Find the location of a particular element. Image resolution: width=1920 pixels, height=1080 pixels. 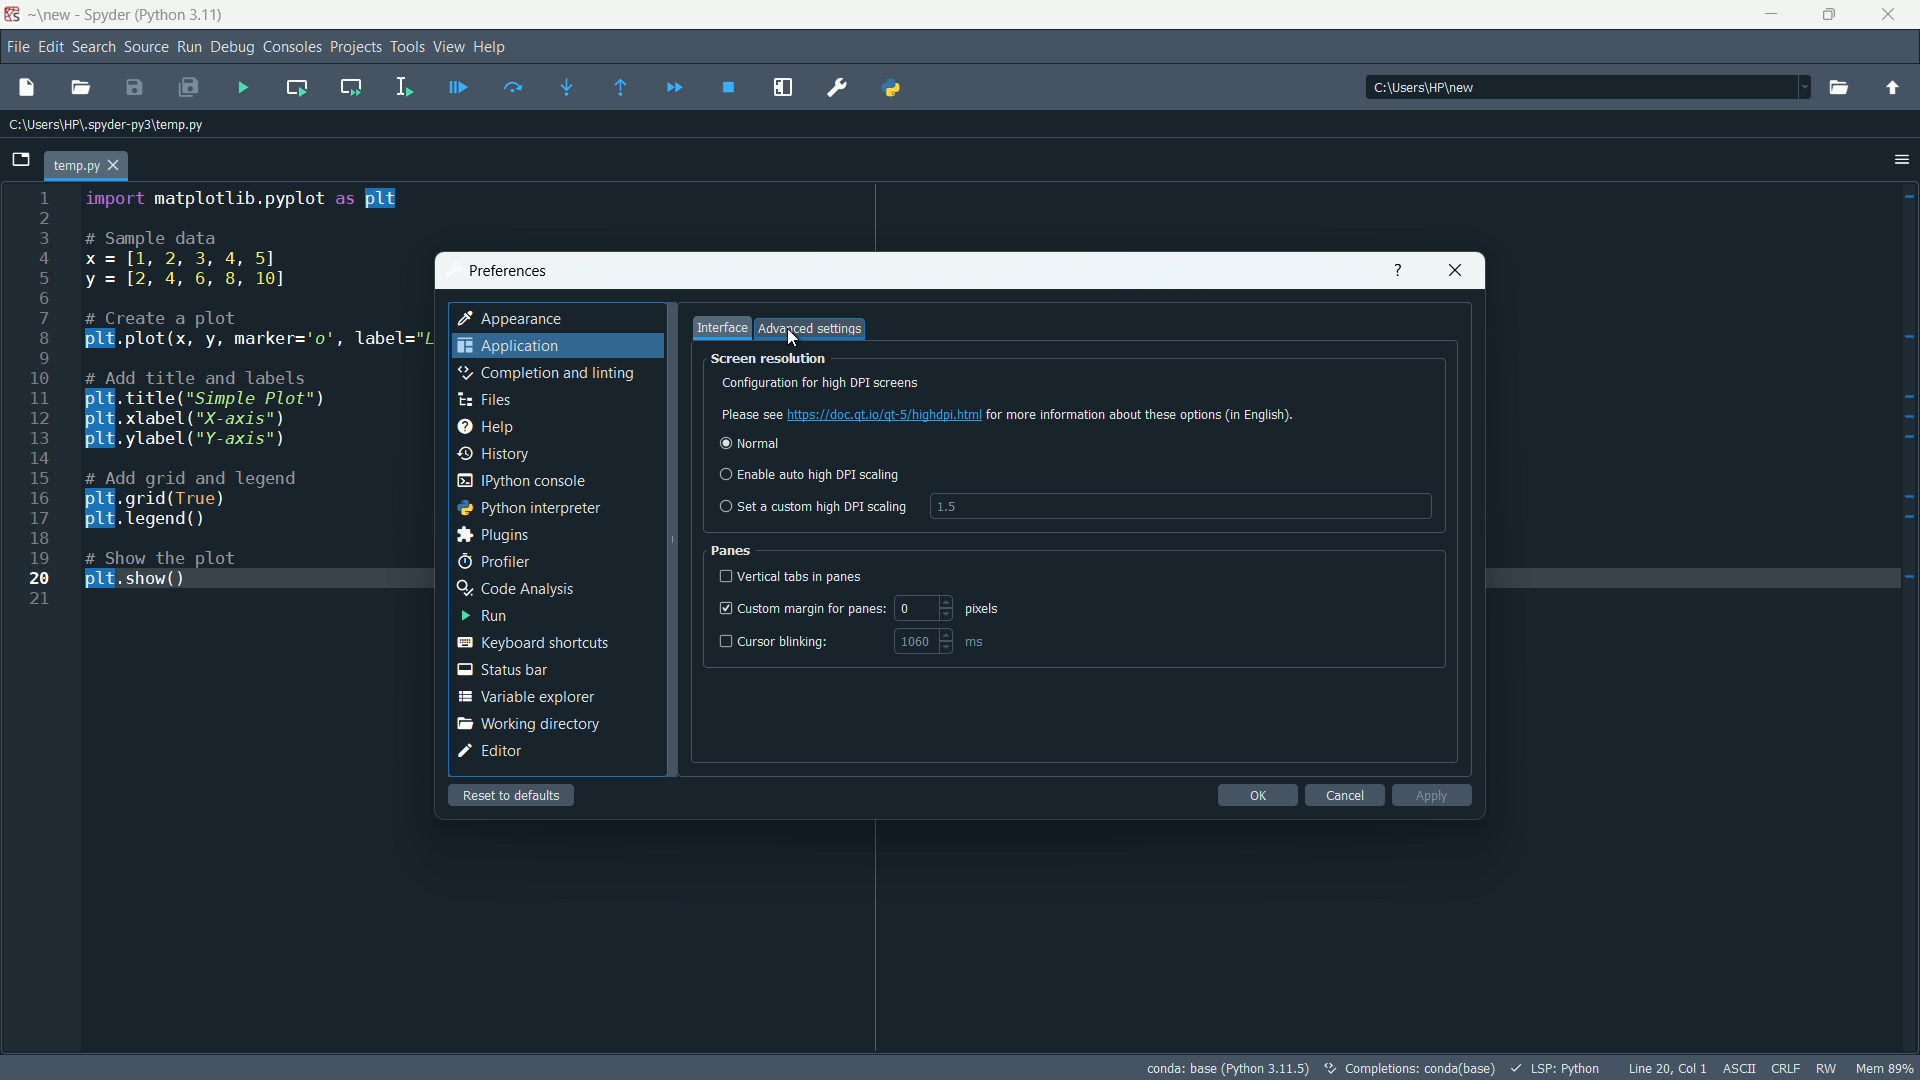

debug is located at coordinates (233, 47).